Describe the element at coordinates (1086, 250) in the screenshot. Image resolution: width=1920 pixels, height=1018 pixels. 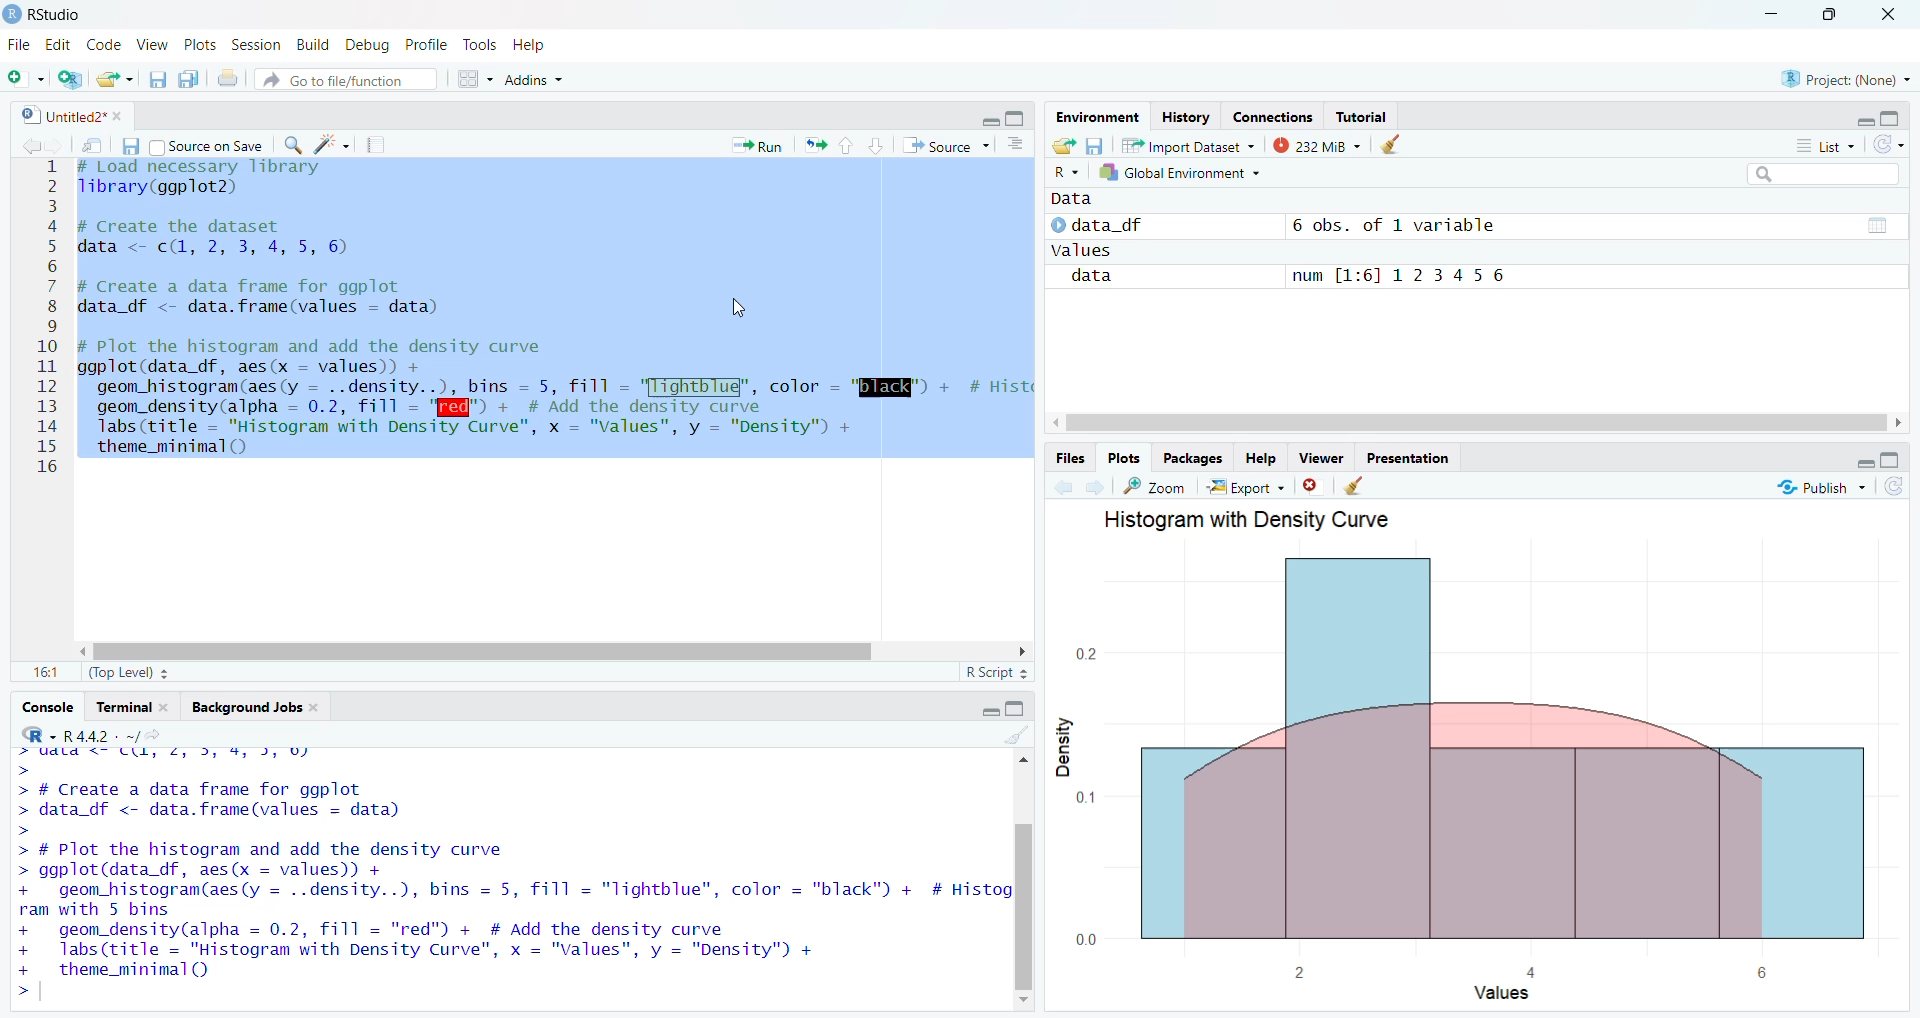
I see `values` at that location.